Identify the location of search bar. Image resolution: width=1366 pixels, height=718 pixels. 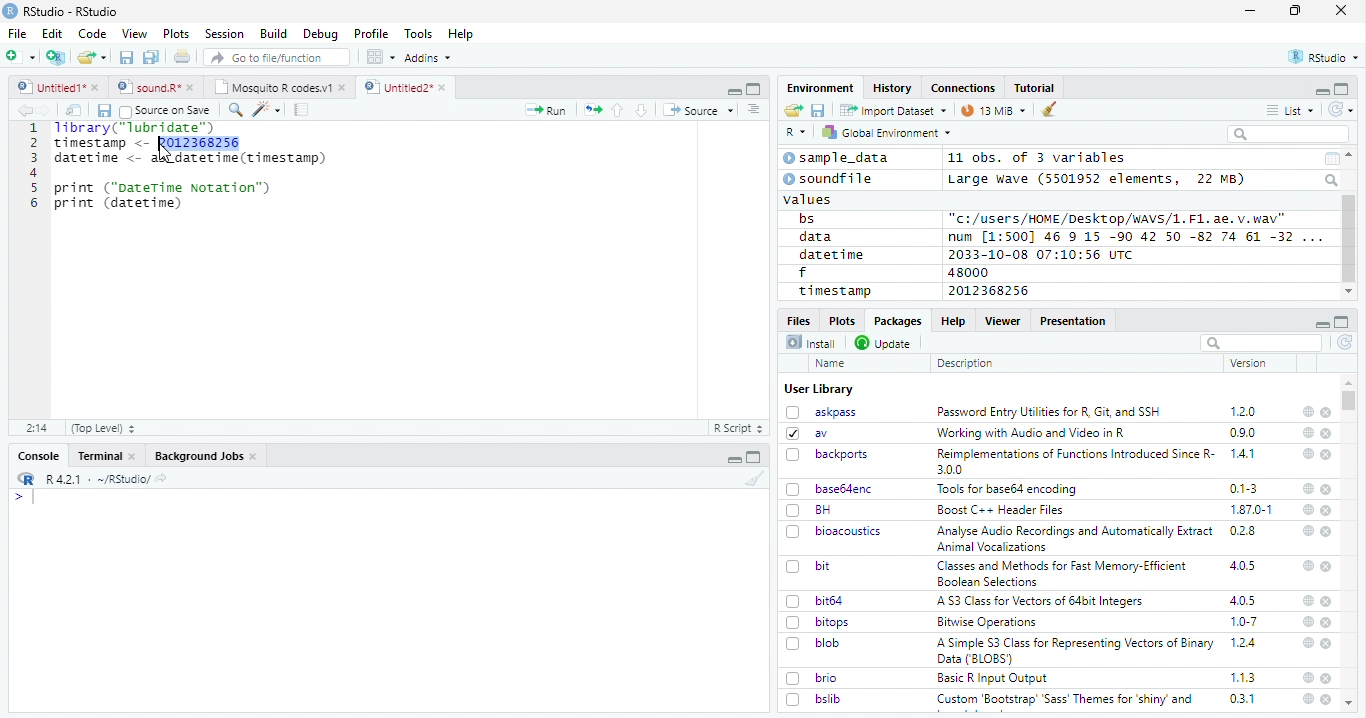
(1259, 342).